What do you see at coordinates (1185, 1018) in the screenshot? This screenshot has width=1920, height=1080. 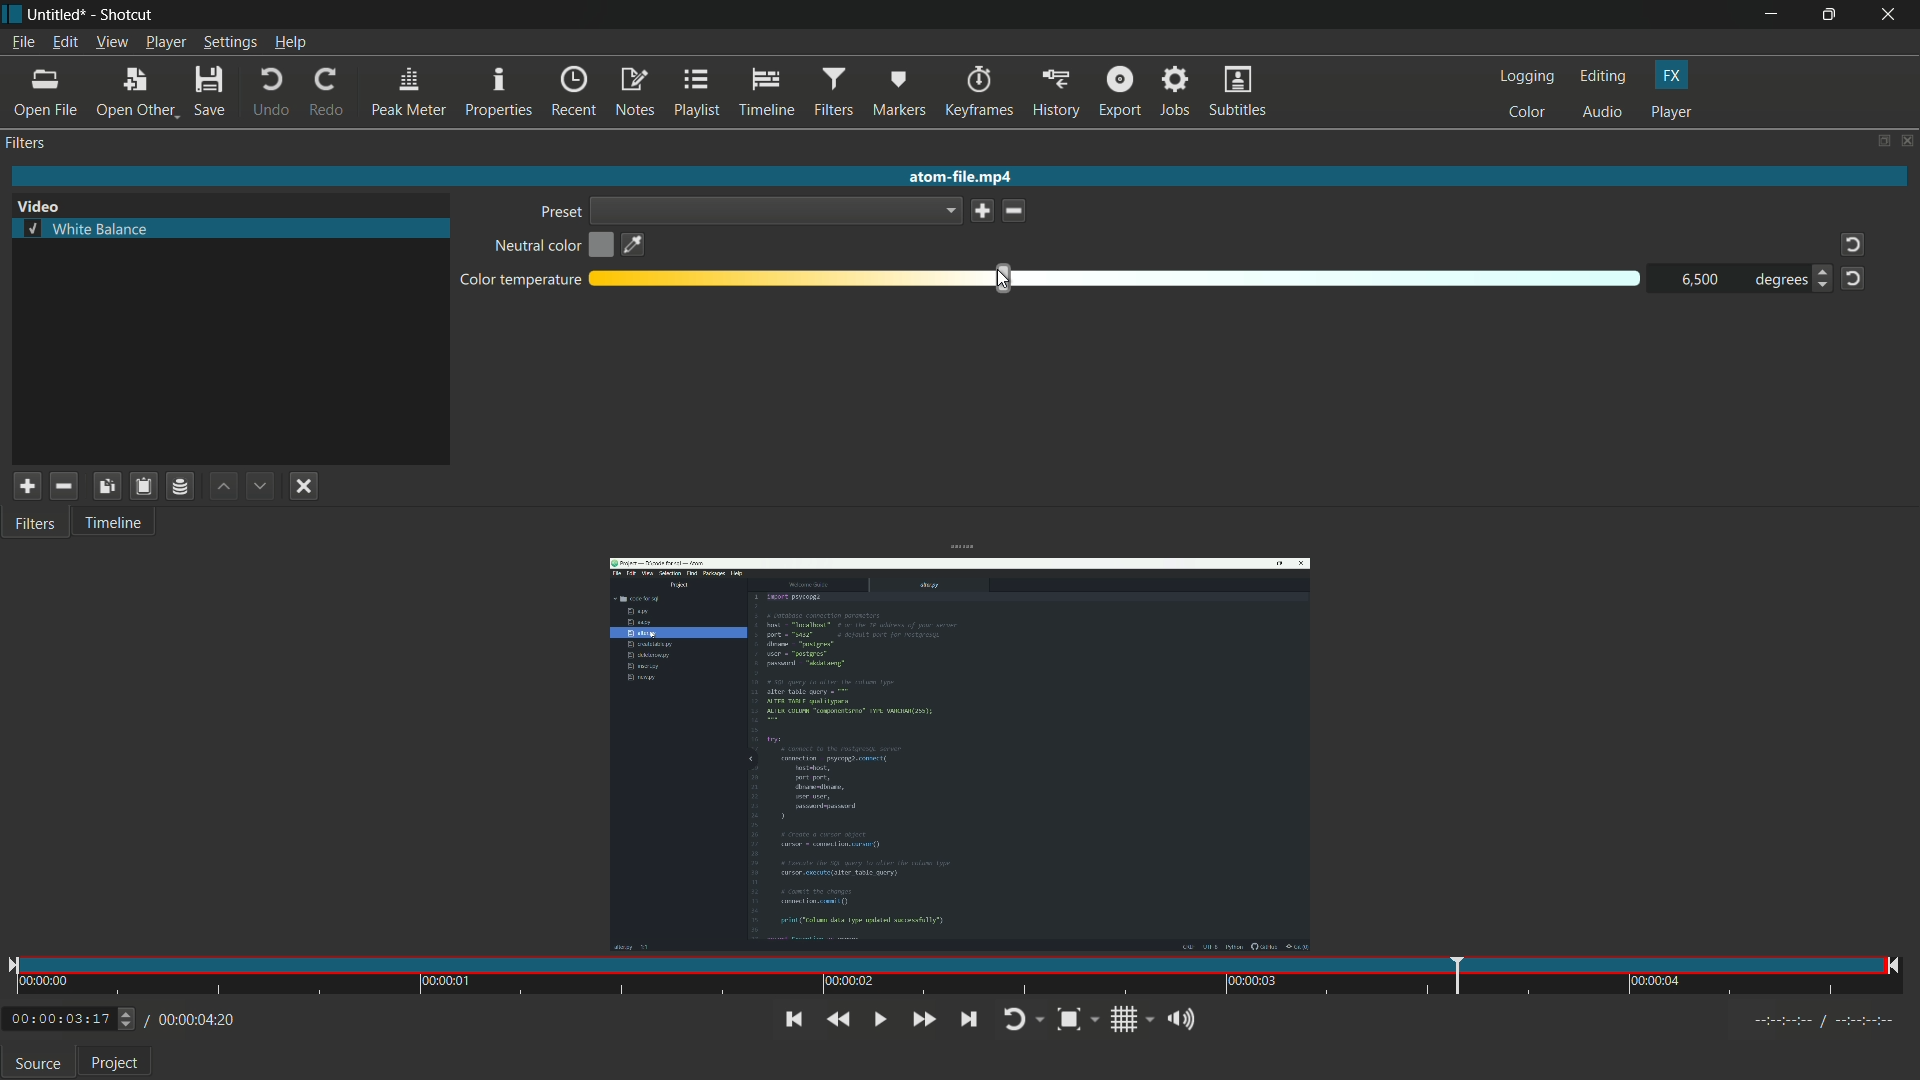 I see `show volume control` at bounding box center [1185, 1018].